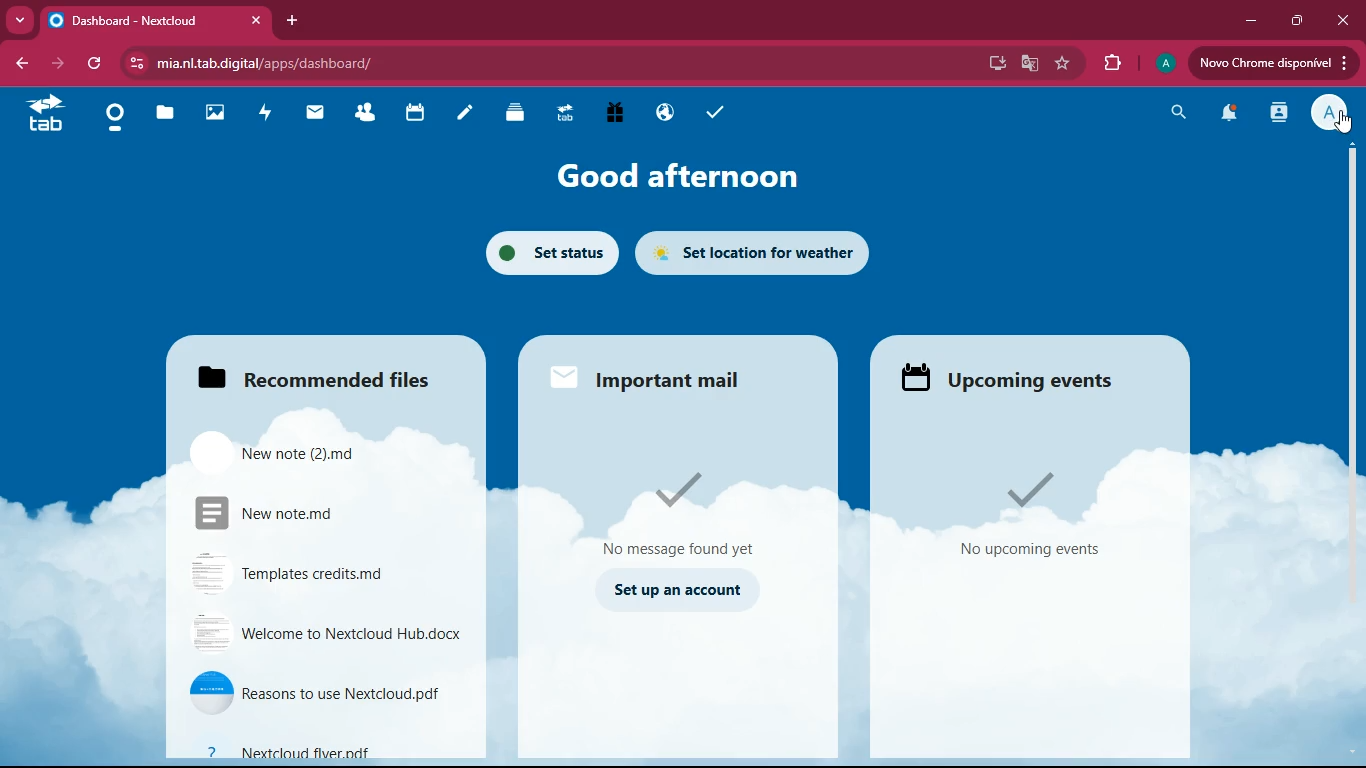 Image resolution: width=1366 pixels, height=768 pixels. Describe the element at coordinates (464, 115) in the screenshot. I see `notes` at that location.